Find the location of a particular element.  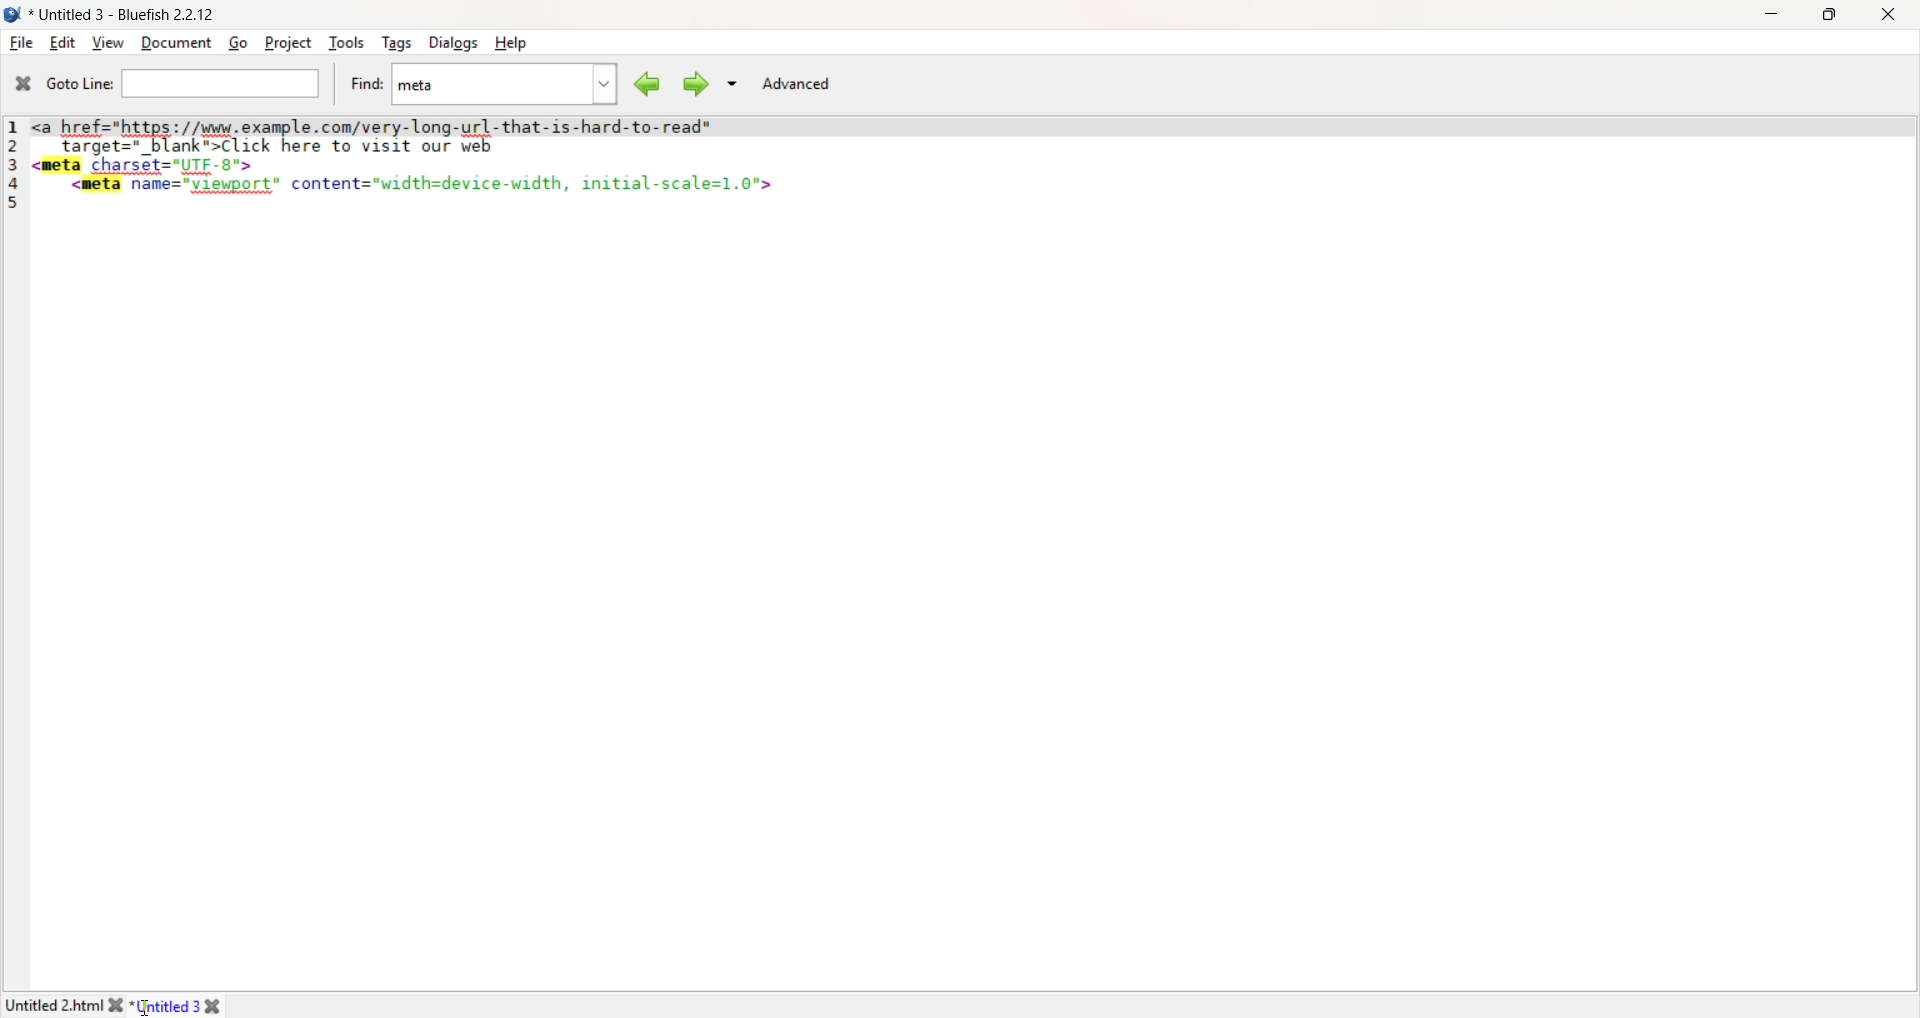

Maximize is located at coordinates (1829, 15).